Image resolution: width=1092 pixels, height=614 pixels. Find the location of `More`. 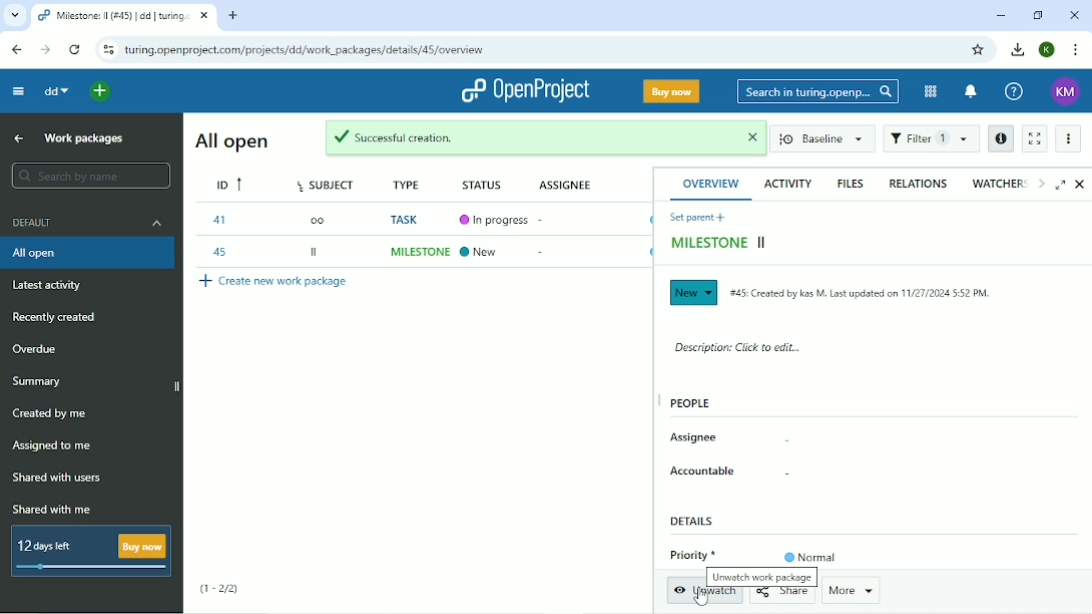

More is located at coordinates (852, 591).